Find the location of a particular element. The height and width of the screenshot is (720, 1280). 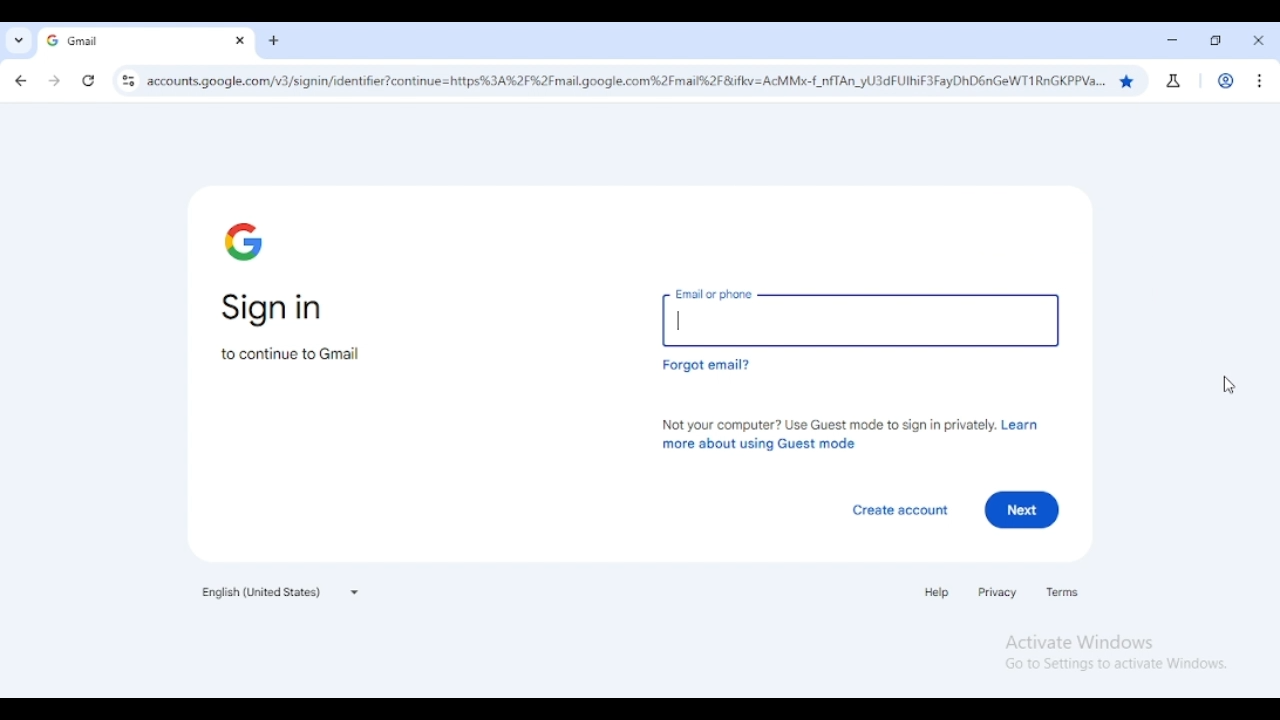

create account is located at coordinates (902, 511).